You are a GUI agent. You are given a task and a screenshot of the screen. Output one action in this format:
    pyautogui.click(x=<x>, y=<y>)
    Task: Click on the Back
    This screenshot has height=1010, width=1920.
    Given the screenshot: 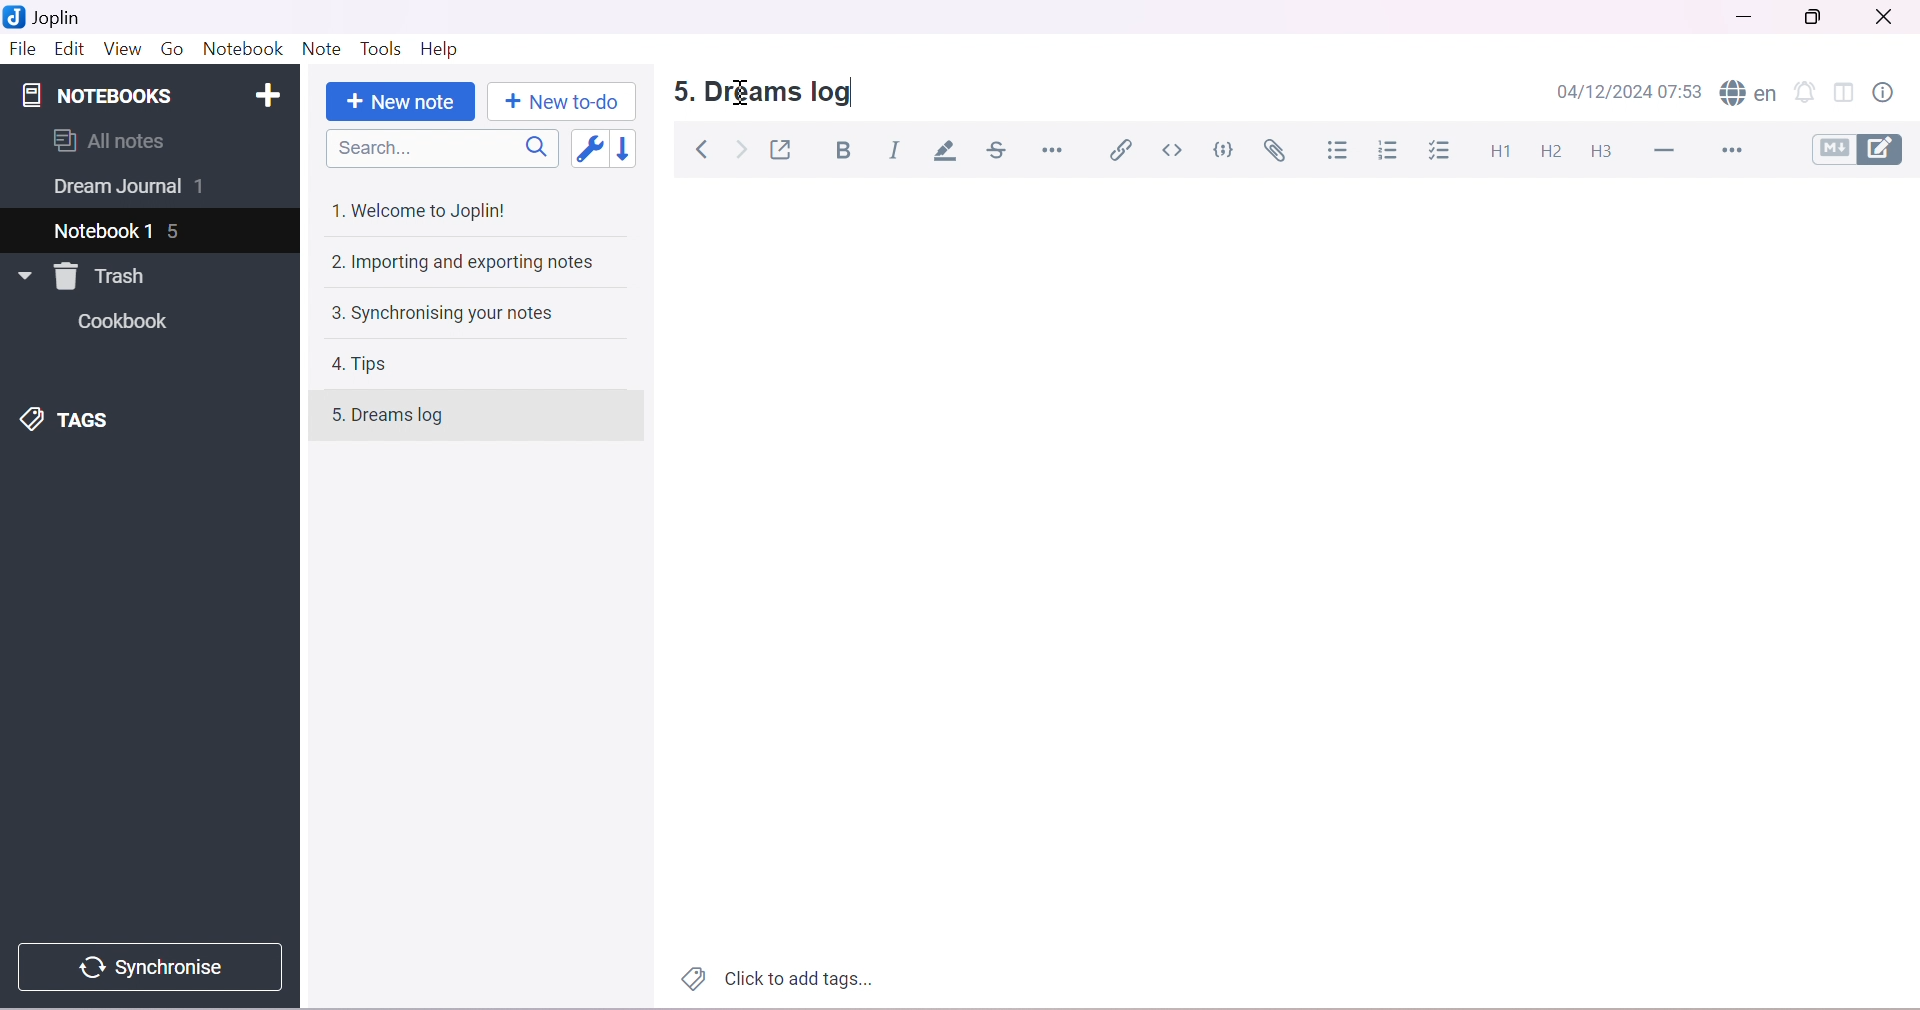 What is the action you would take?
    pyautogui.click(x=705, y=150)
    